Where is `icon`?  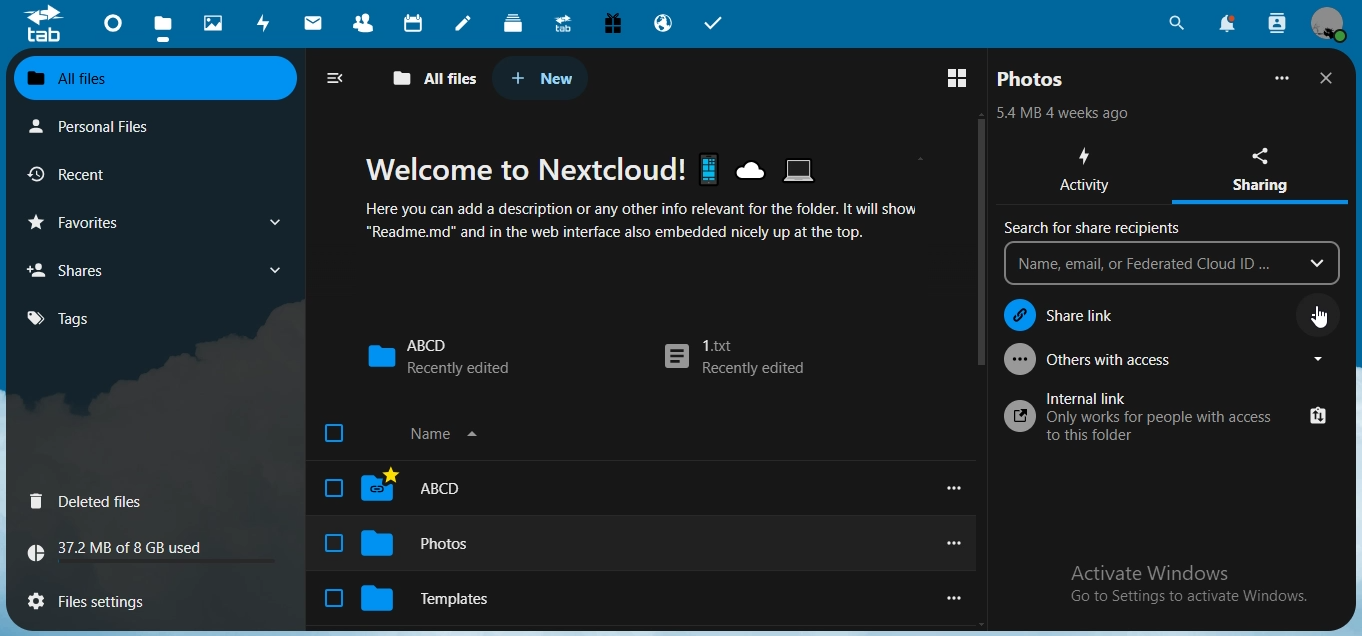 icon is located at coordinates (43, 23).